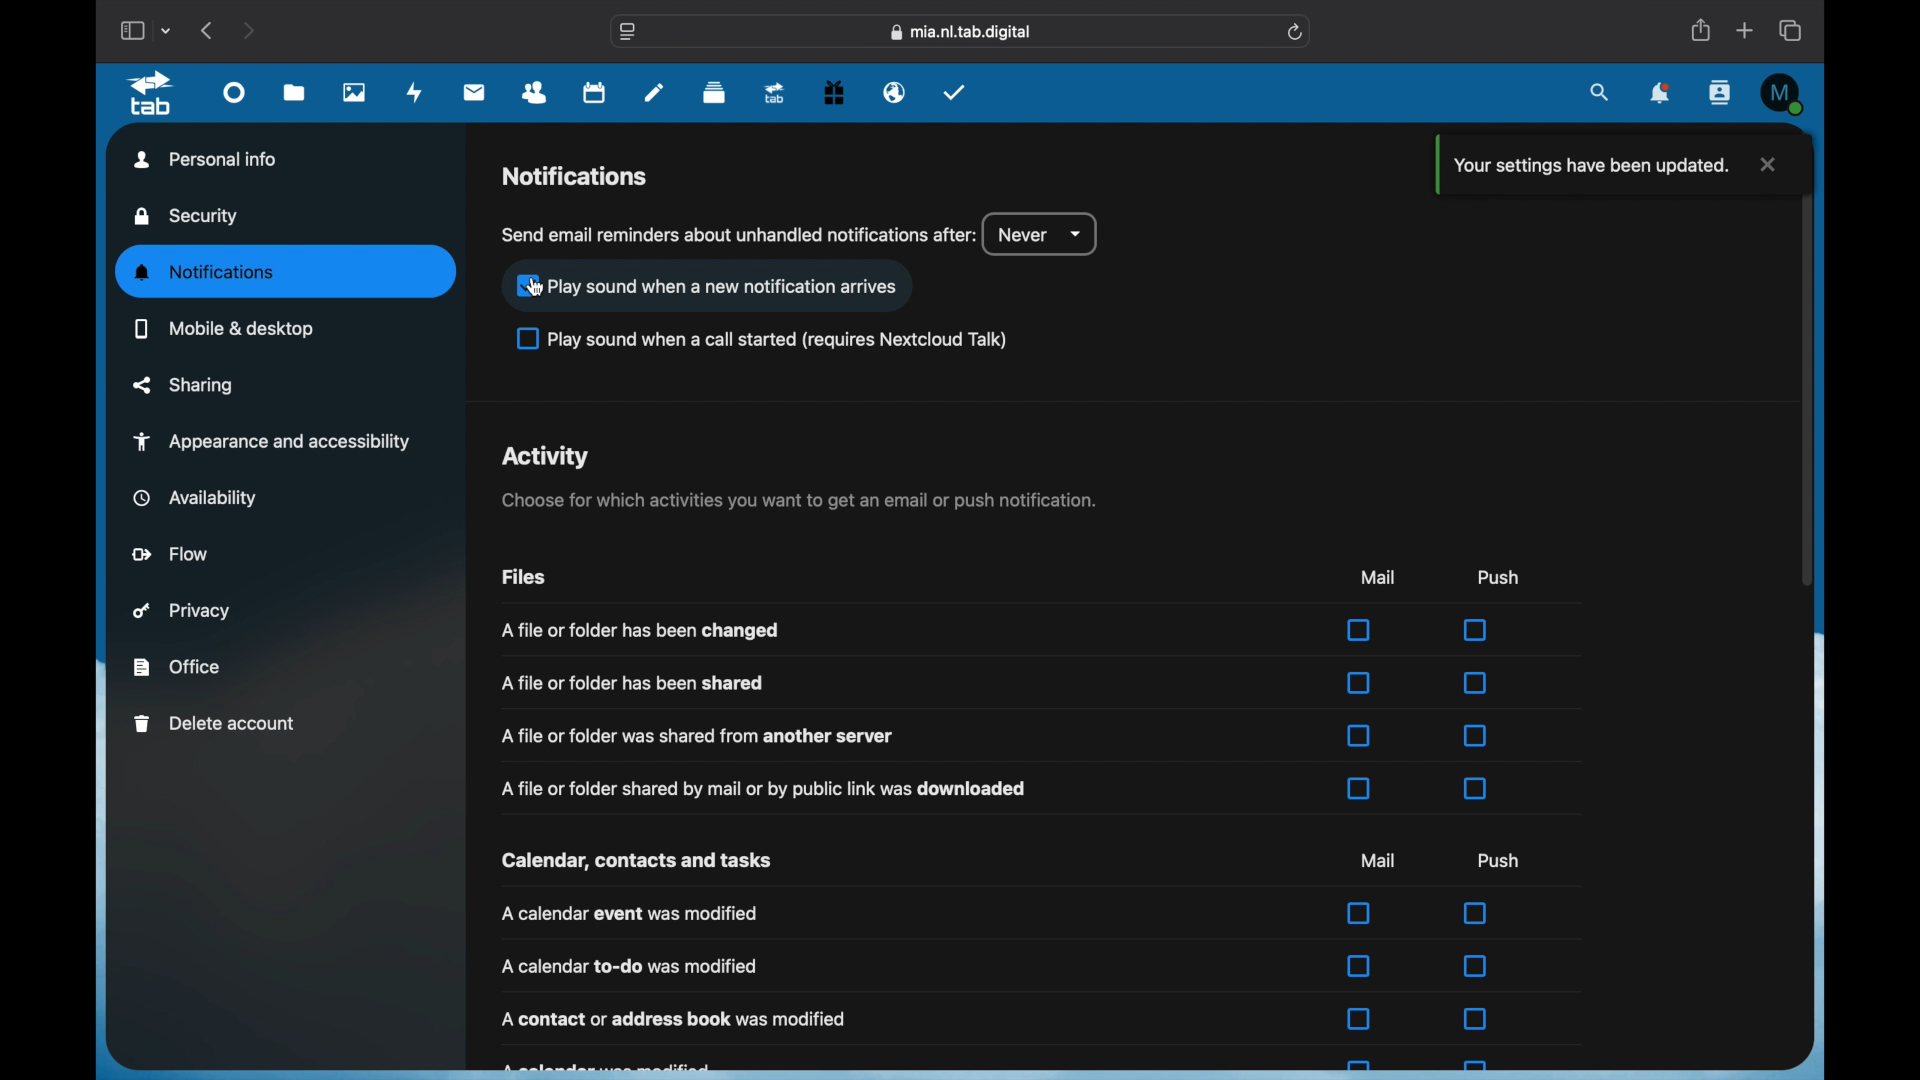 This screenshot has height=1080, width=1920. Describe the element at coordinates (535, 288) in the screenshot. I see `cursor` at that location.